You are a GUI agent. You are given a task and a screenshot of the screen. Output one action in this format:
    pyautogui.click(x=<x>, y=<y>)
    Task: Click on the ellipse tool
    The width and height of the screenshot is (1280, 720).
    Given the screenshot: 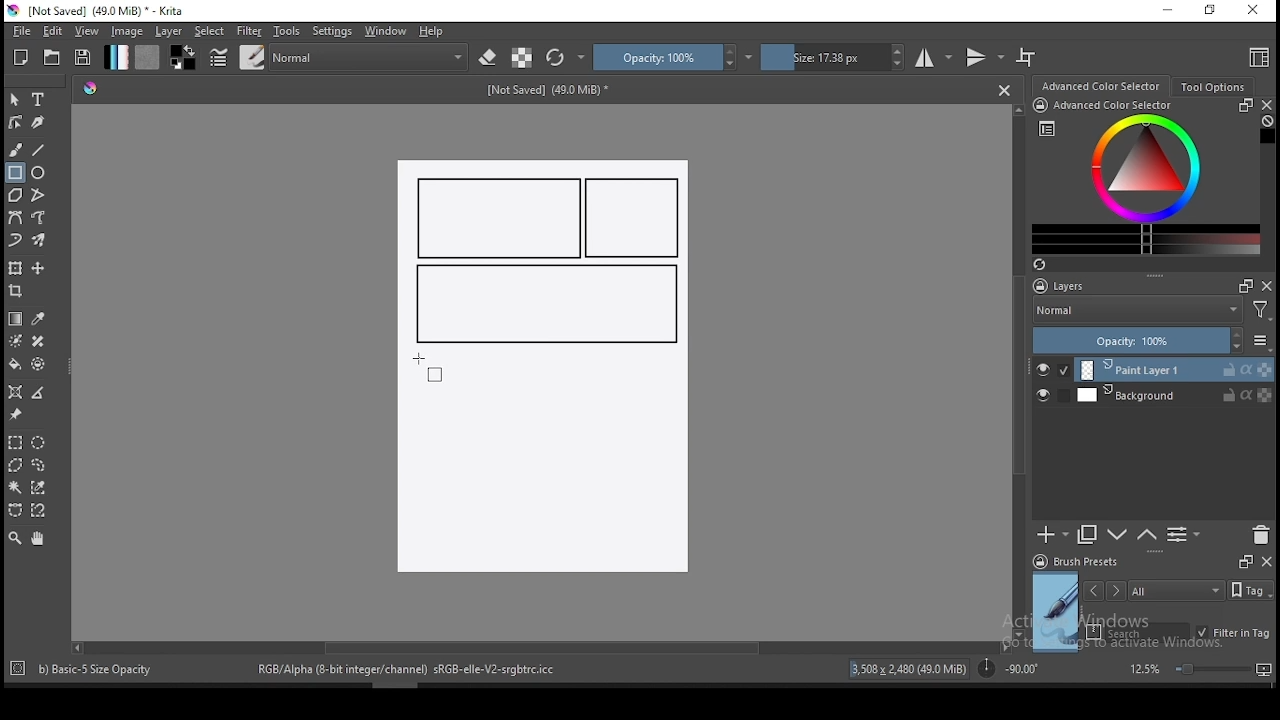 What is the action you would take?
    pyautogui.click(x=39, y=171)
    